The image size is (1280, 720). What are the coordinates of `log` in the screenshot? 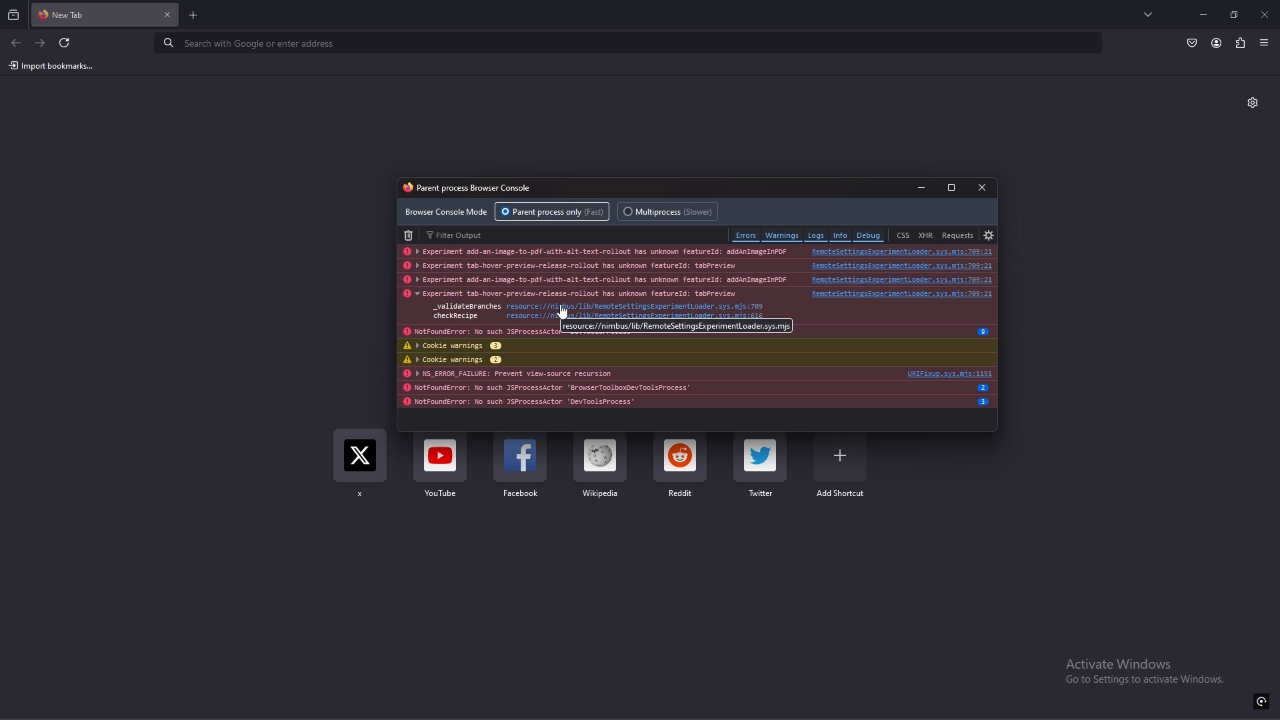 It's located at (595, 402).